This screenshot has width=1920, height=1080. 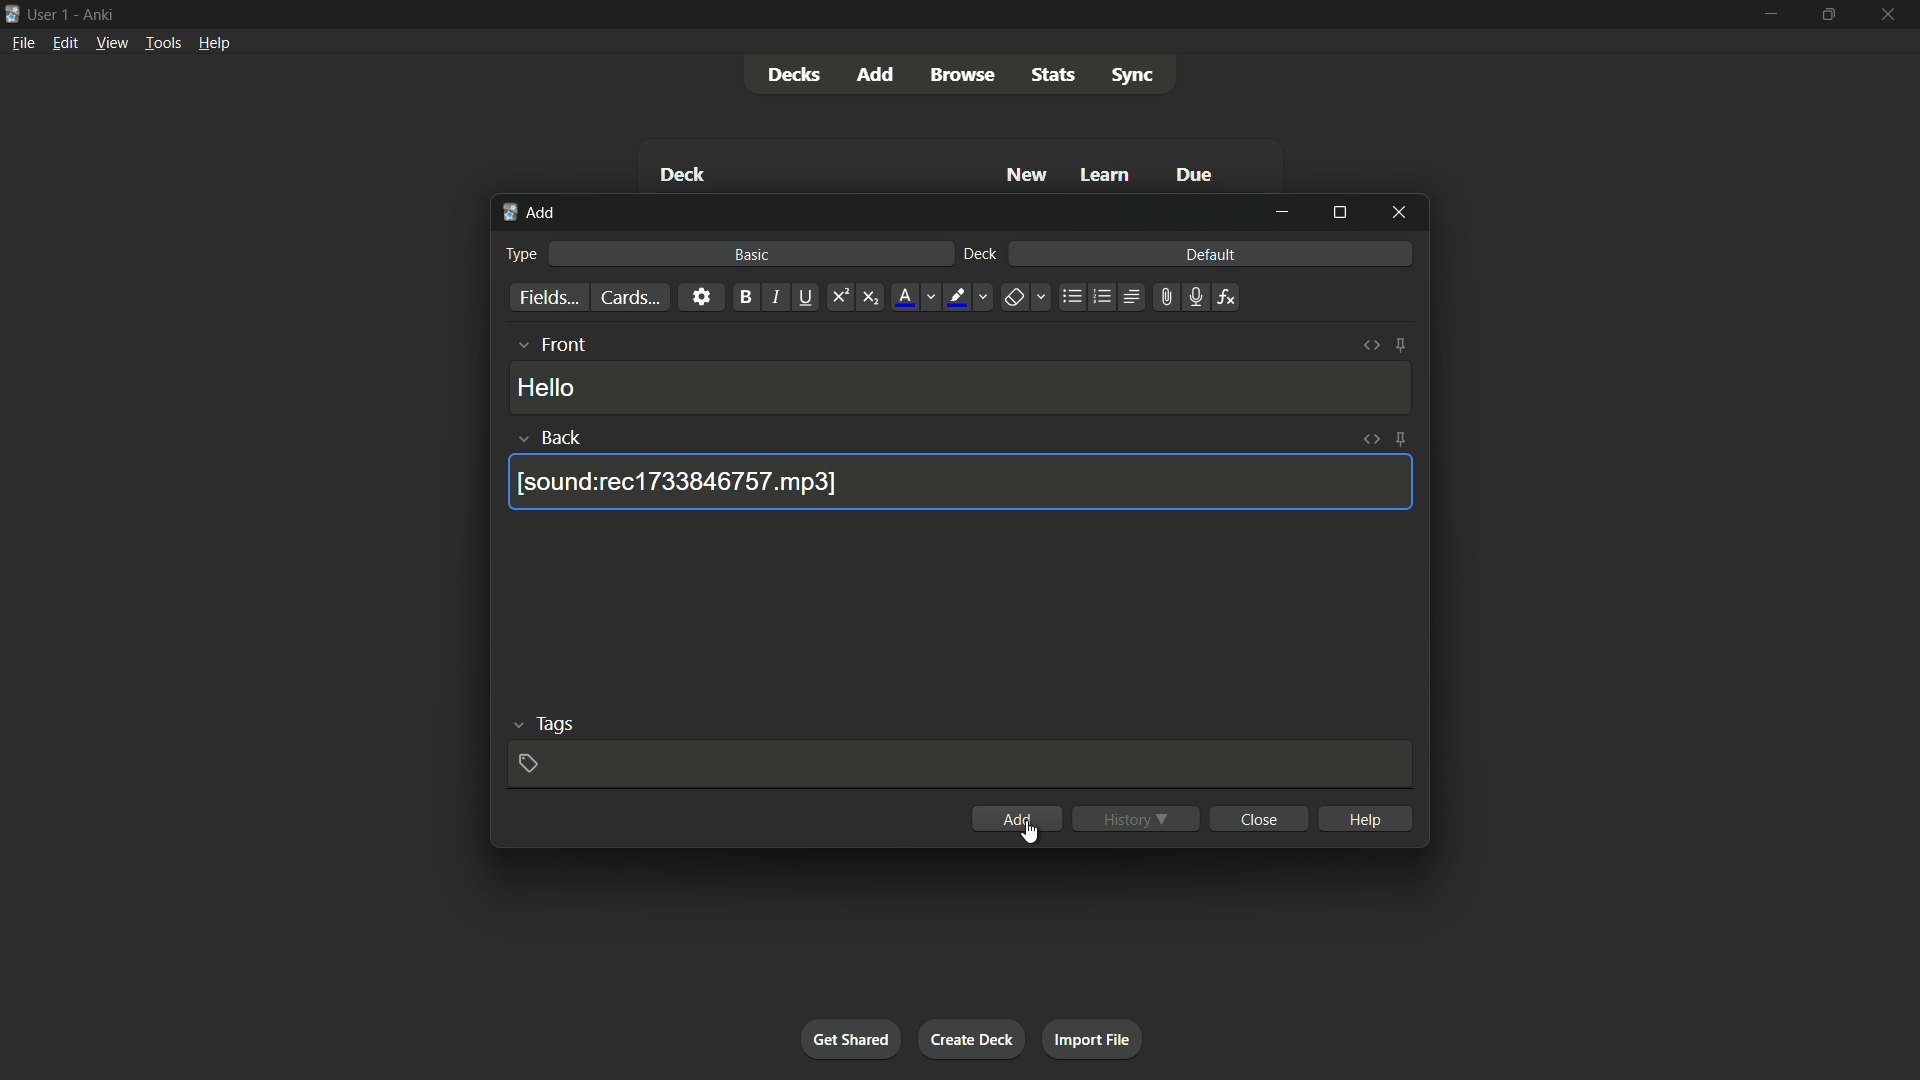 What do you see at coordinates (970, 298) in the screenshot?
I see `highlight text` at bounding box center [970, 298].